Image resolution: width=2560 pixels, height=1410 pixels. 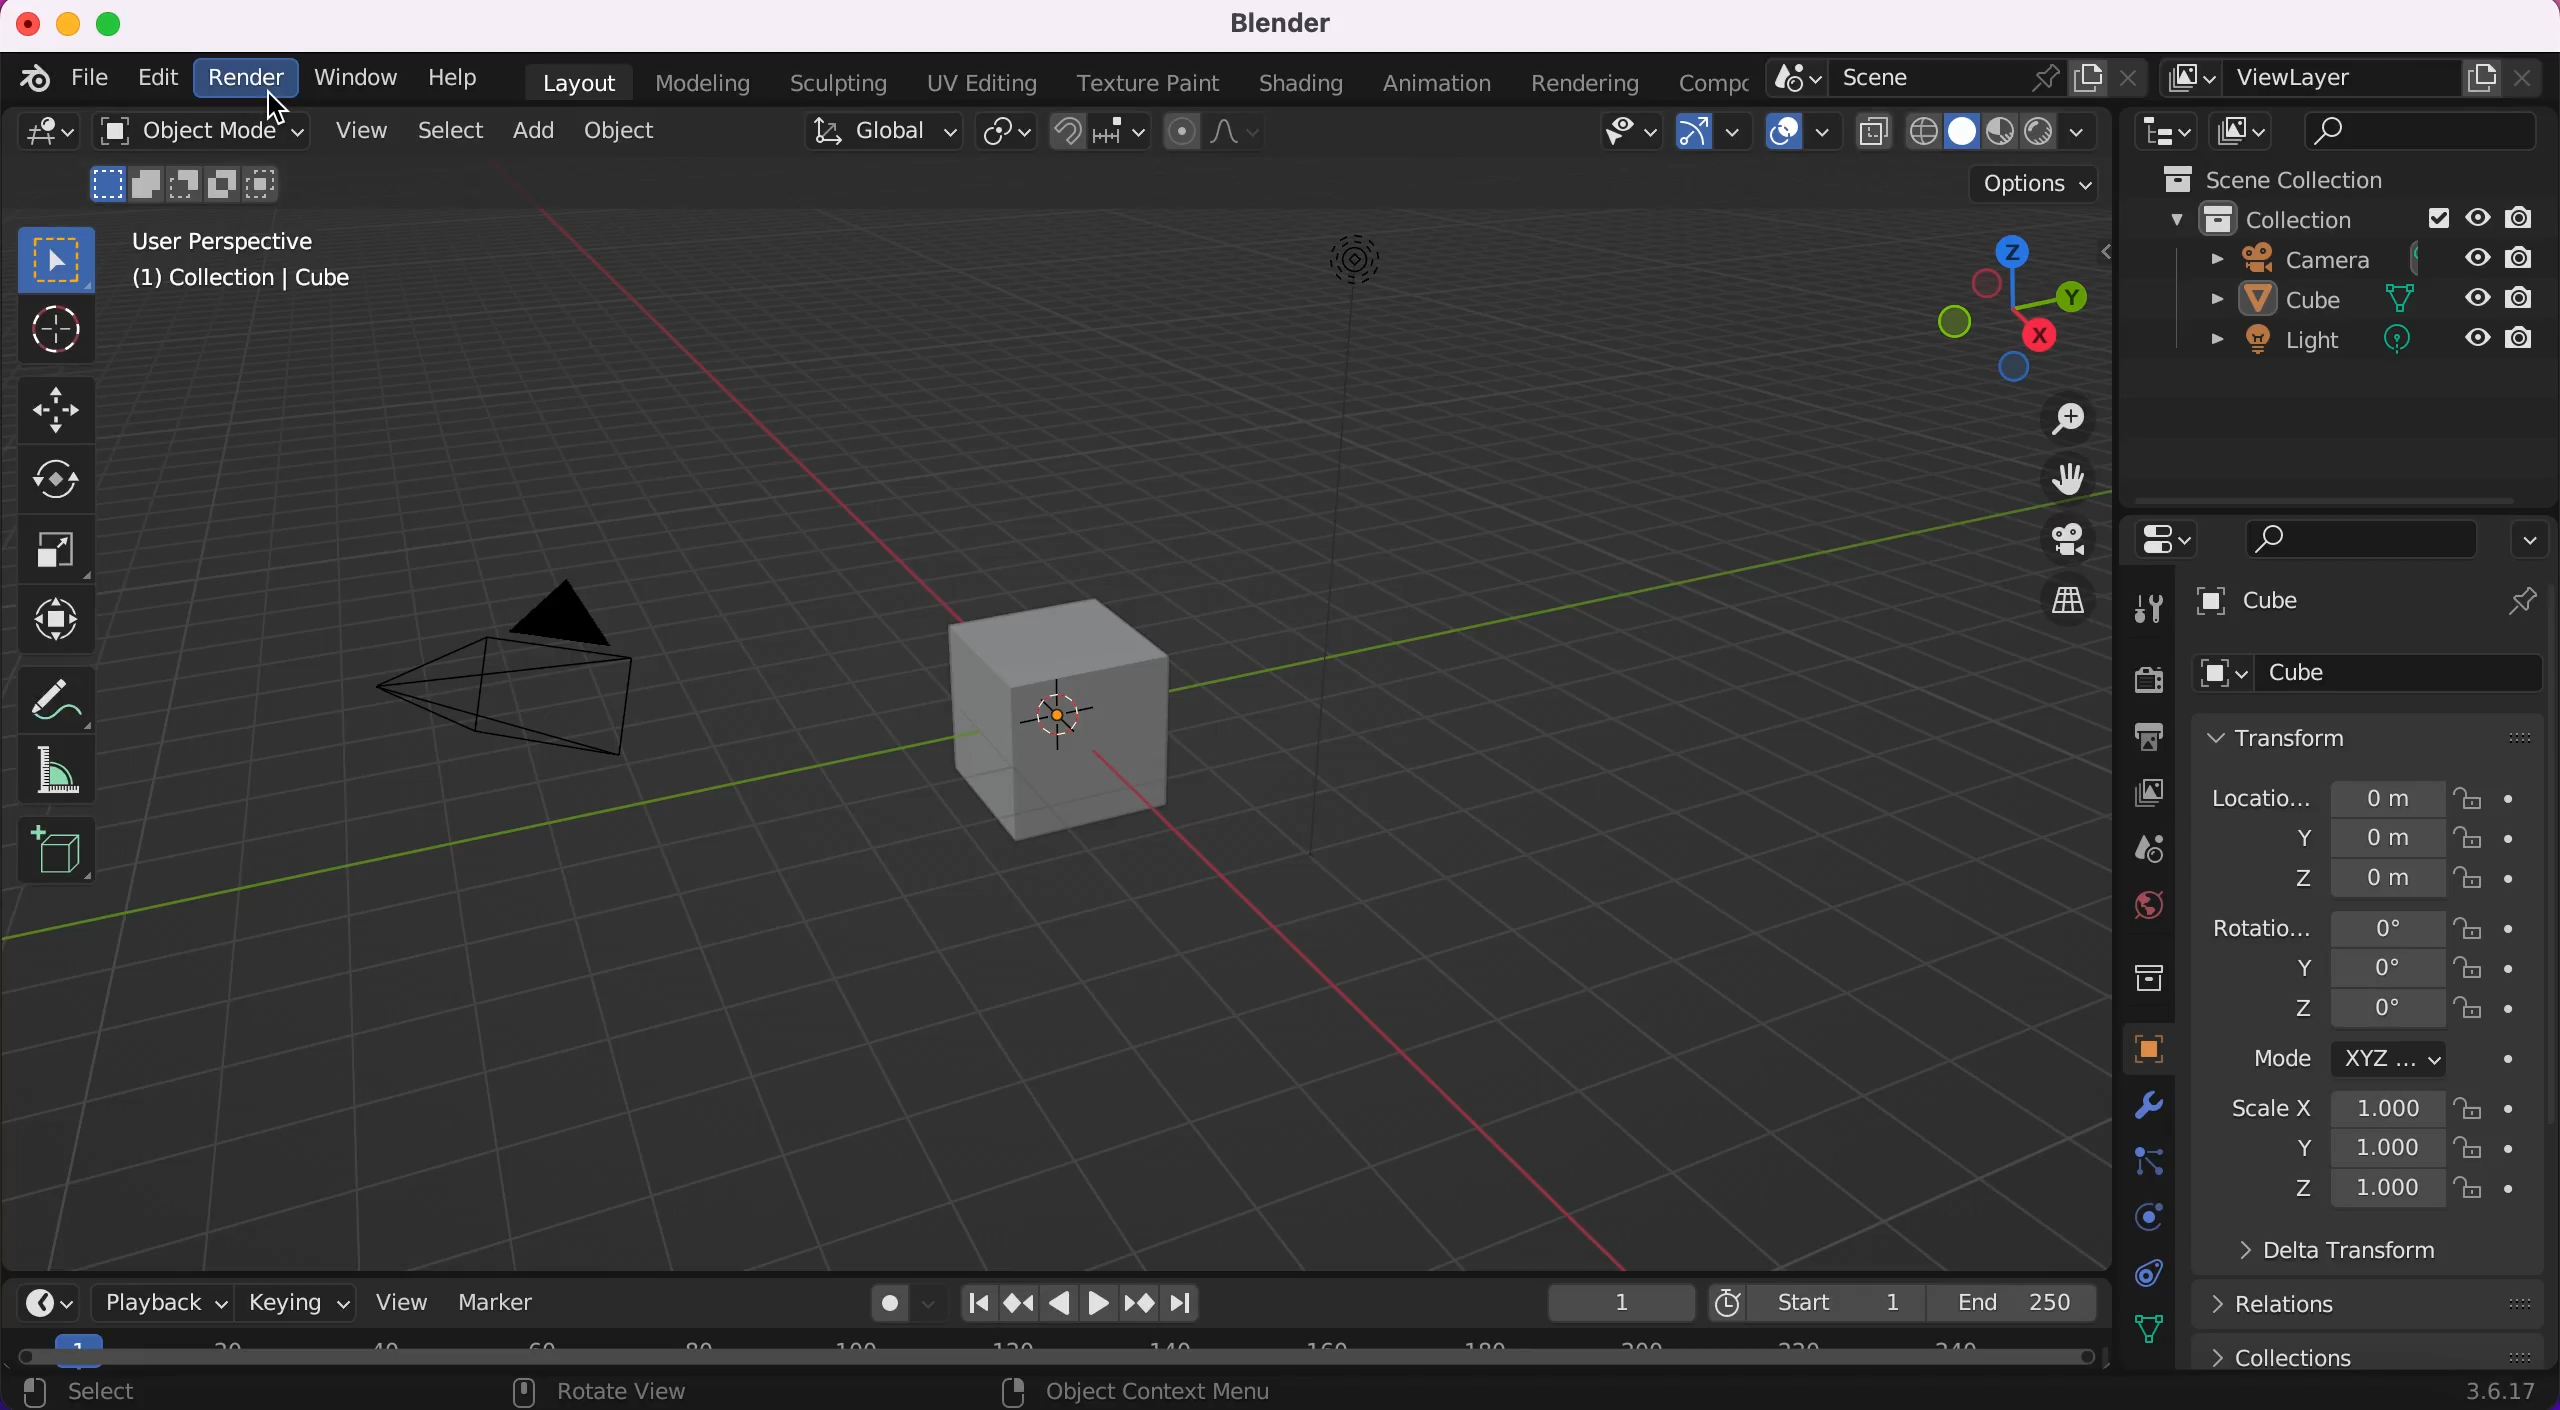 What do you see at coordinates (403, 1300) in the screenshot?
I see `view` at bounding box center [403, 1300].